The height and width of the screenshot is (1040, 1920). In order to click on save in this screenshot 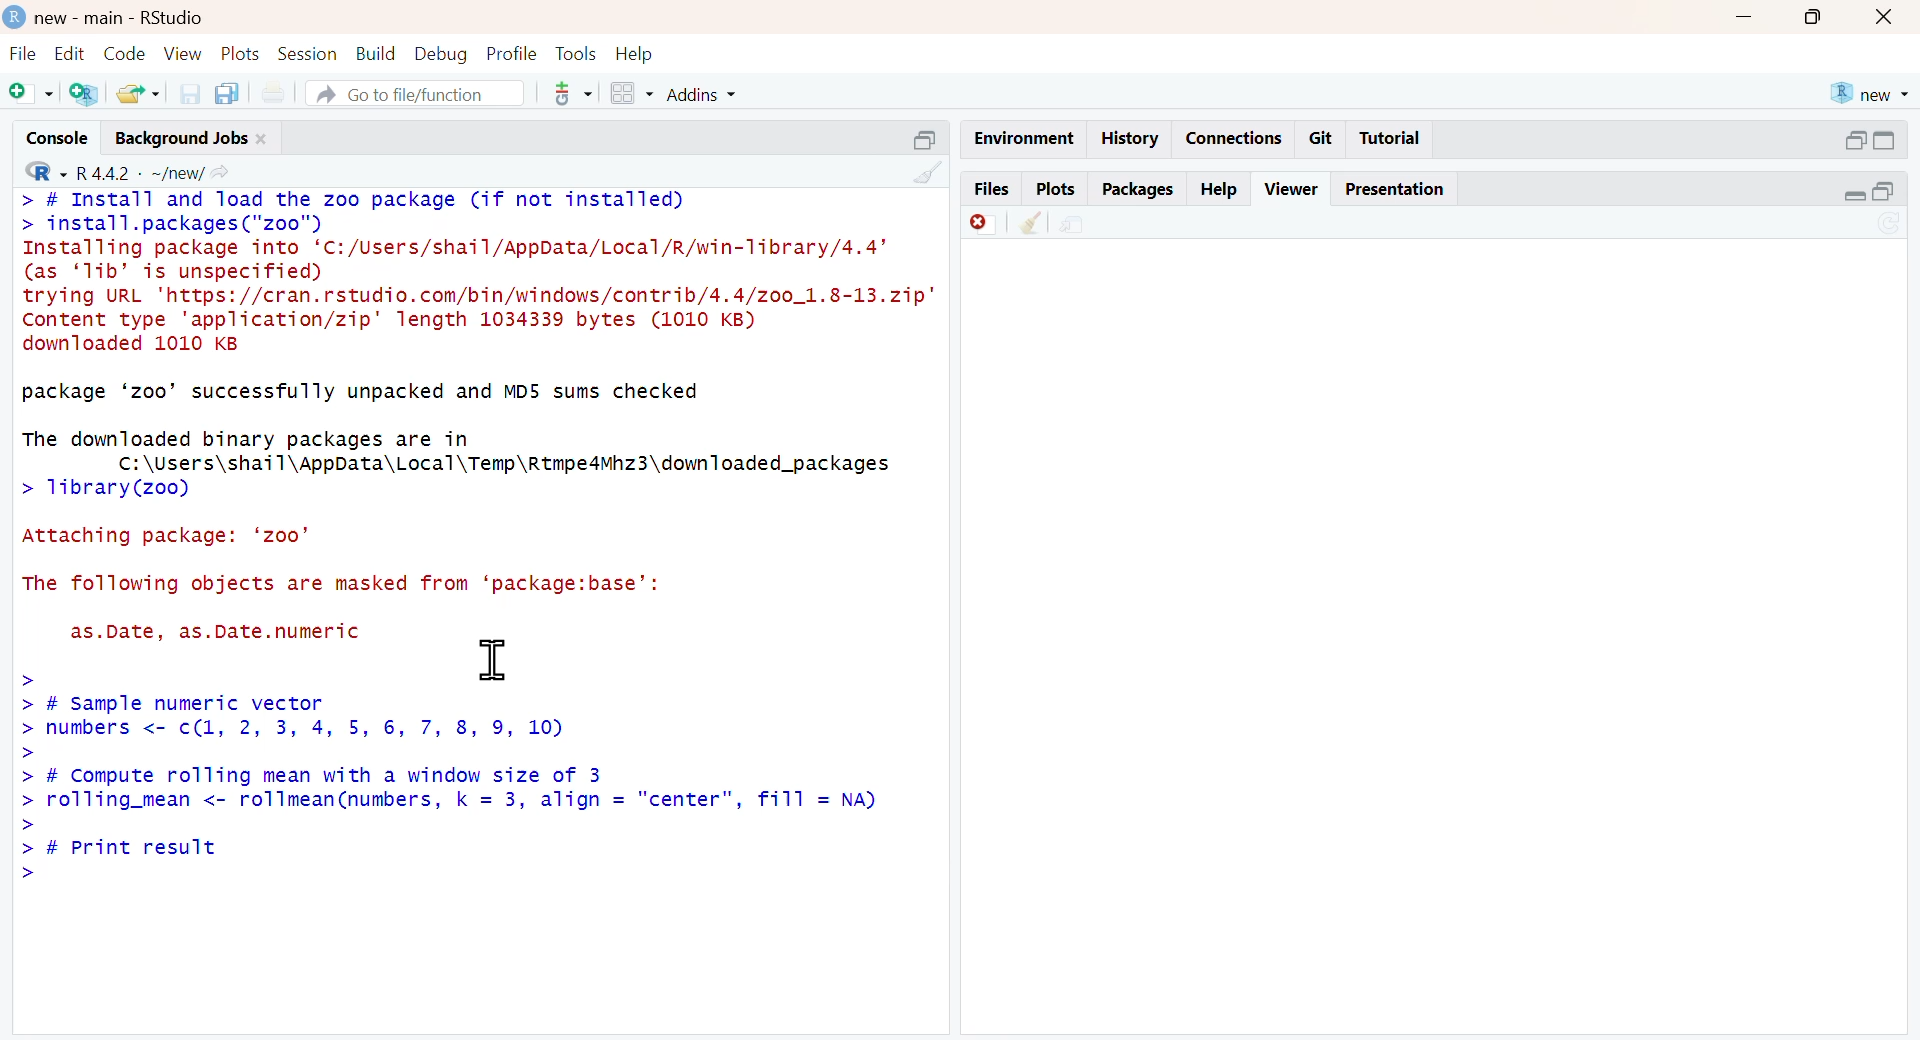, I will do `click(191, 93)`.